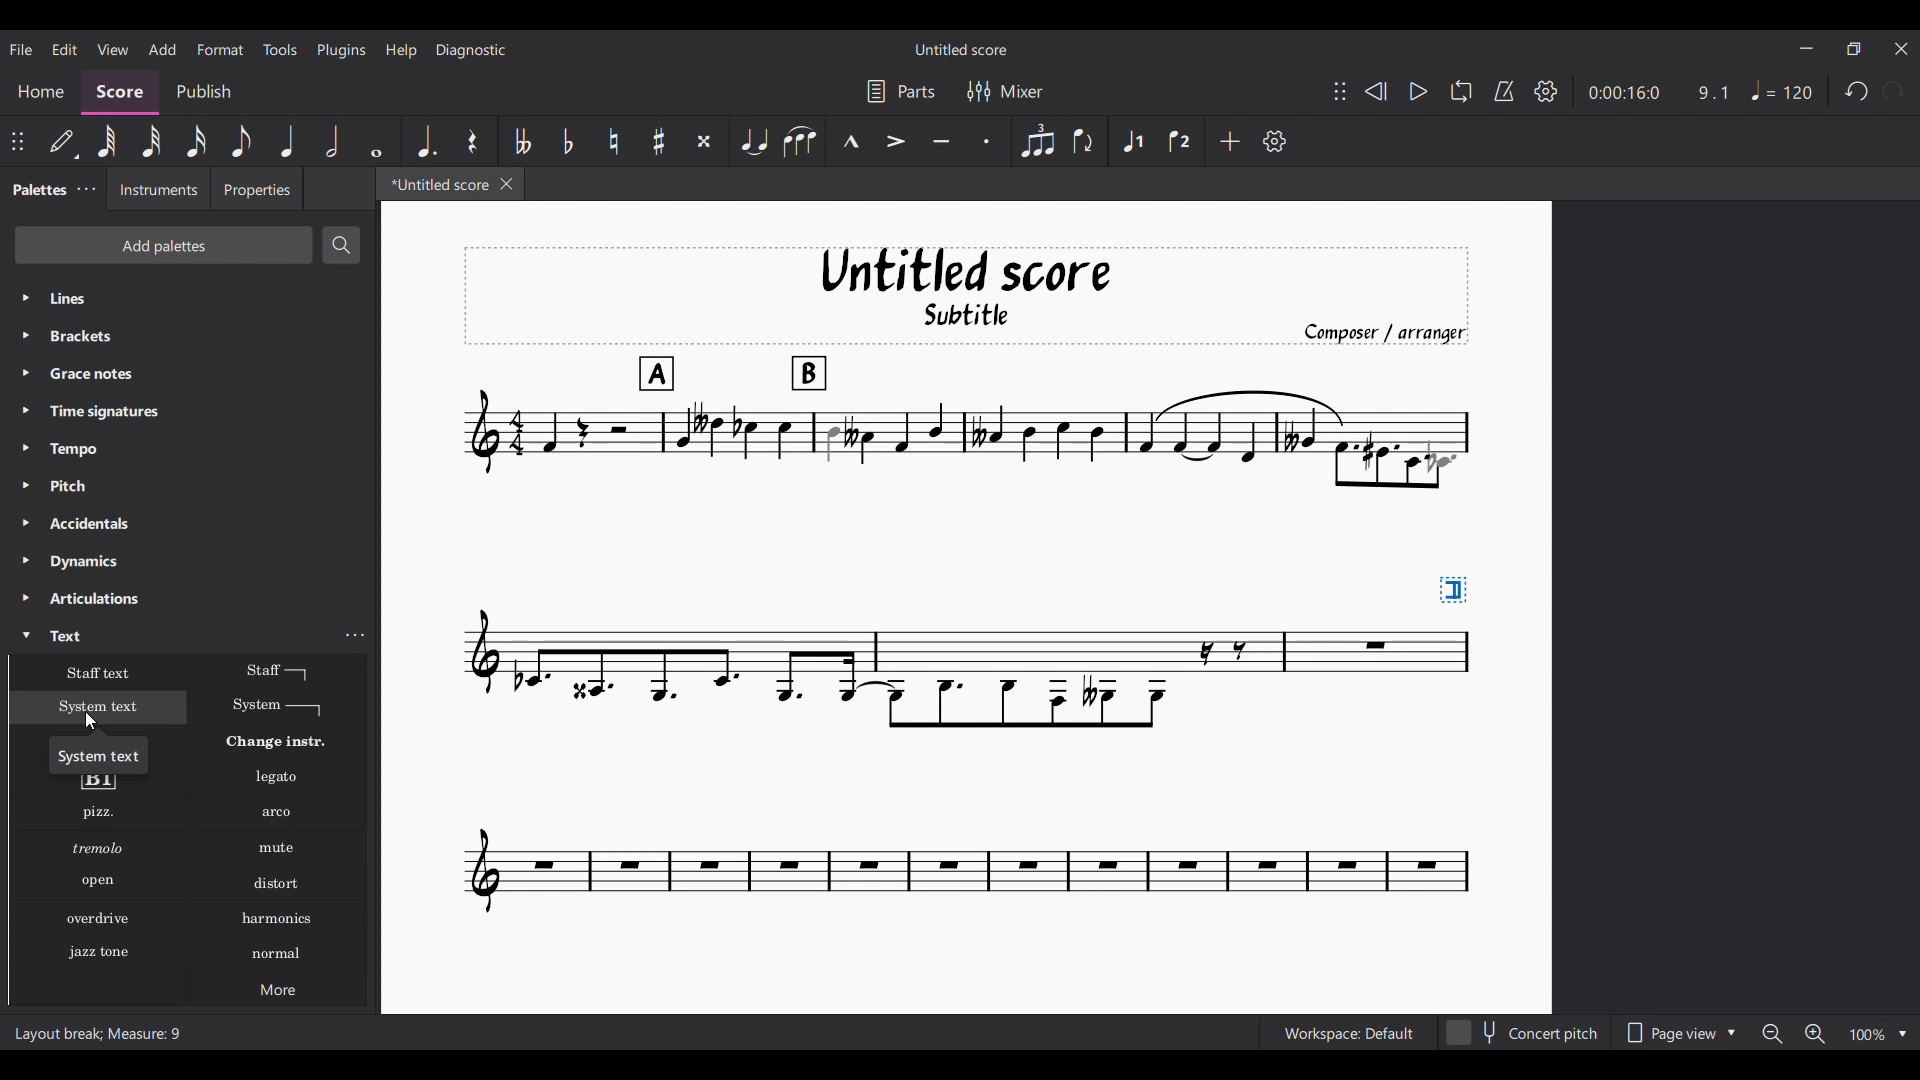 The image size is (1920, 1080). I want to click on Help menu, so click(401, 50).